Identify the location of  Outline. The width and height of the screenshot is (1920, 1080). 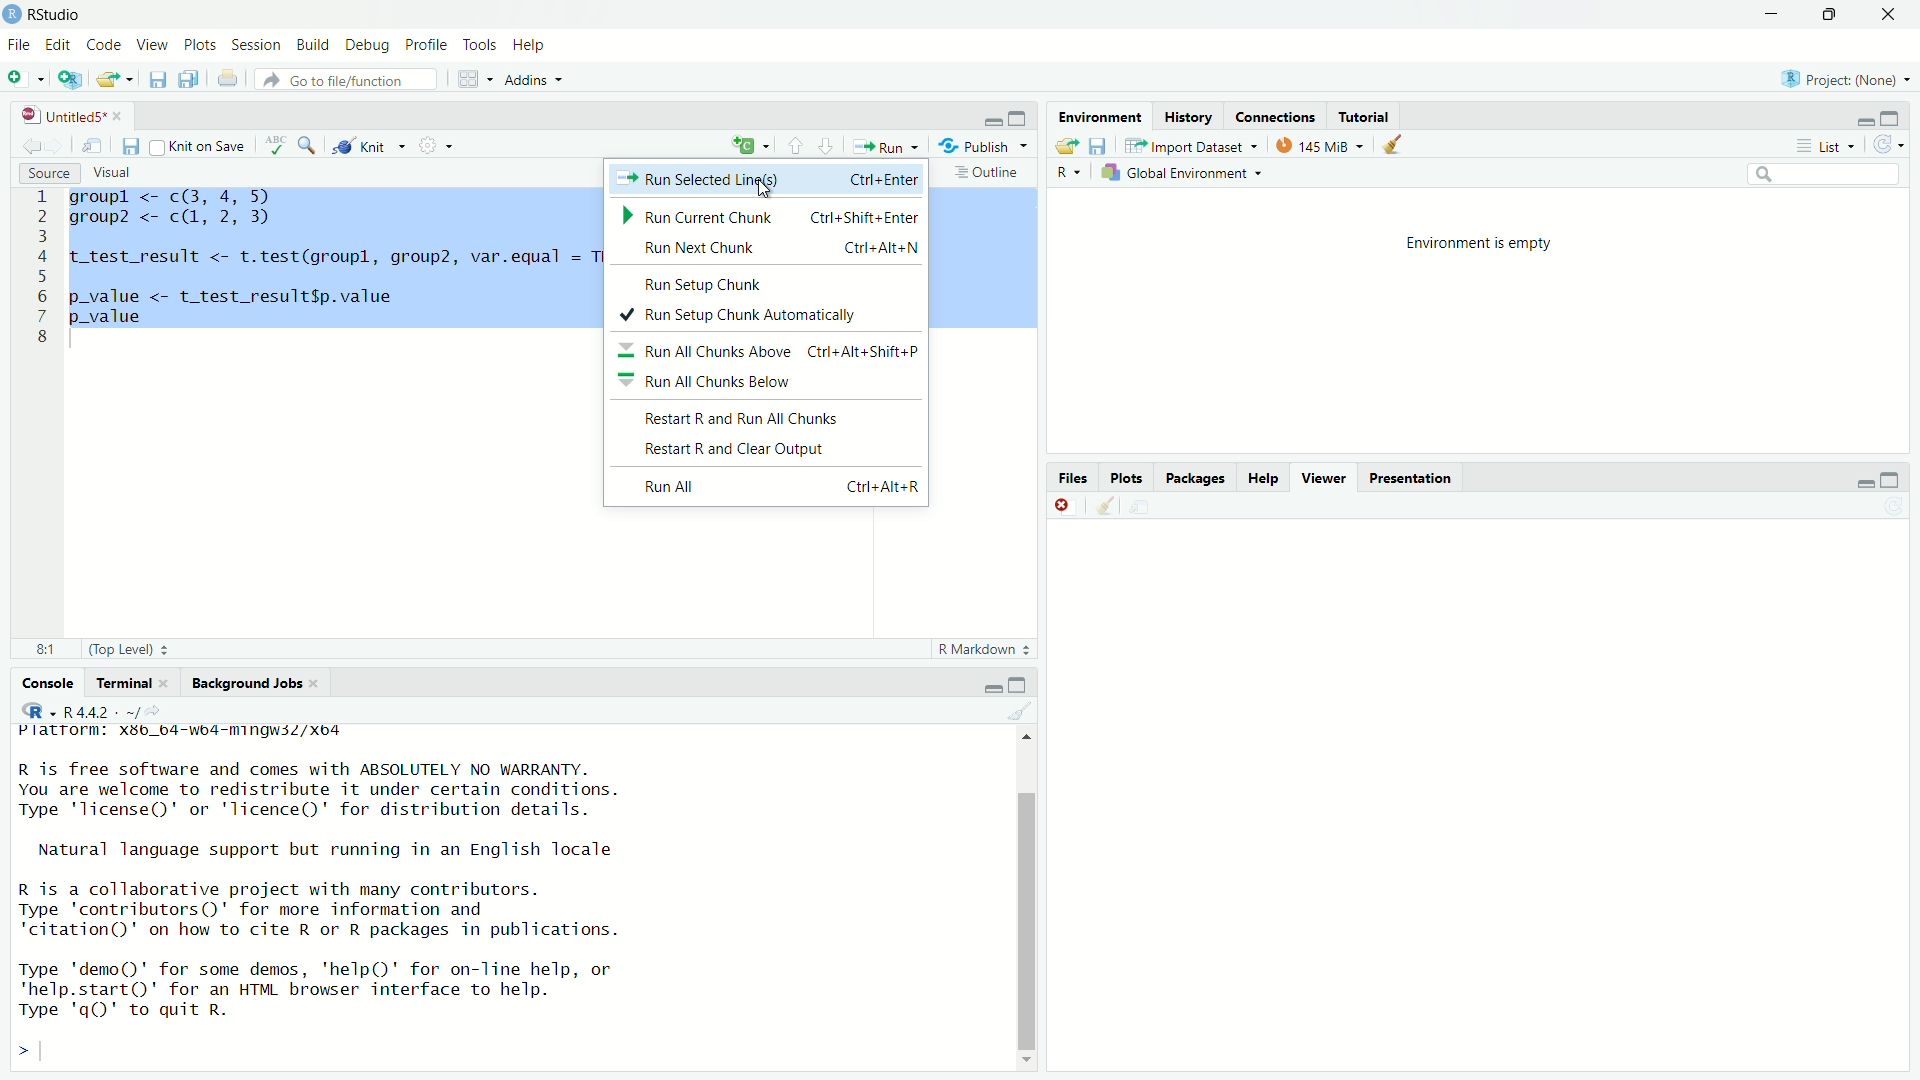
(985, 172).